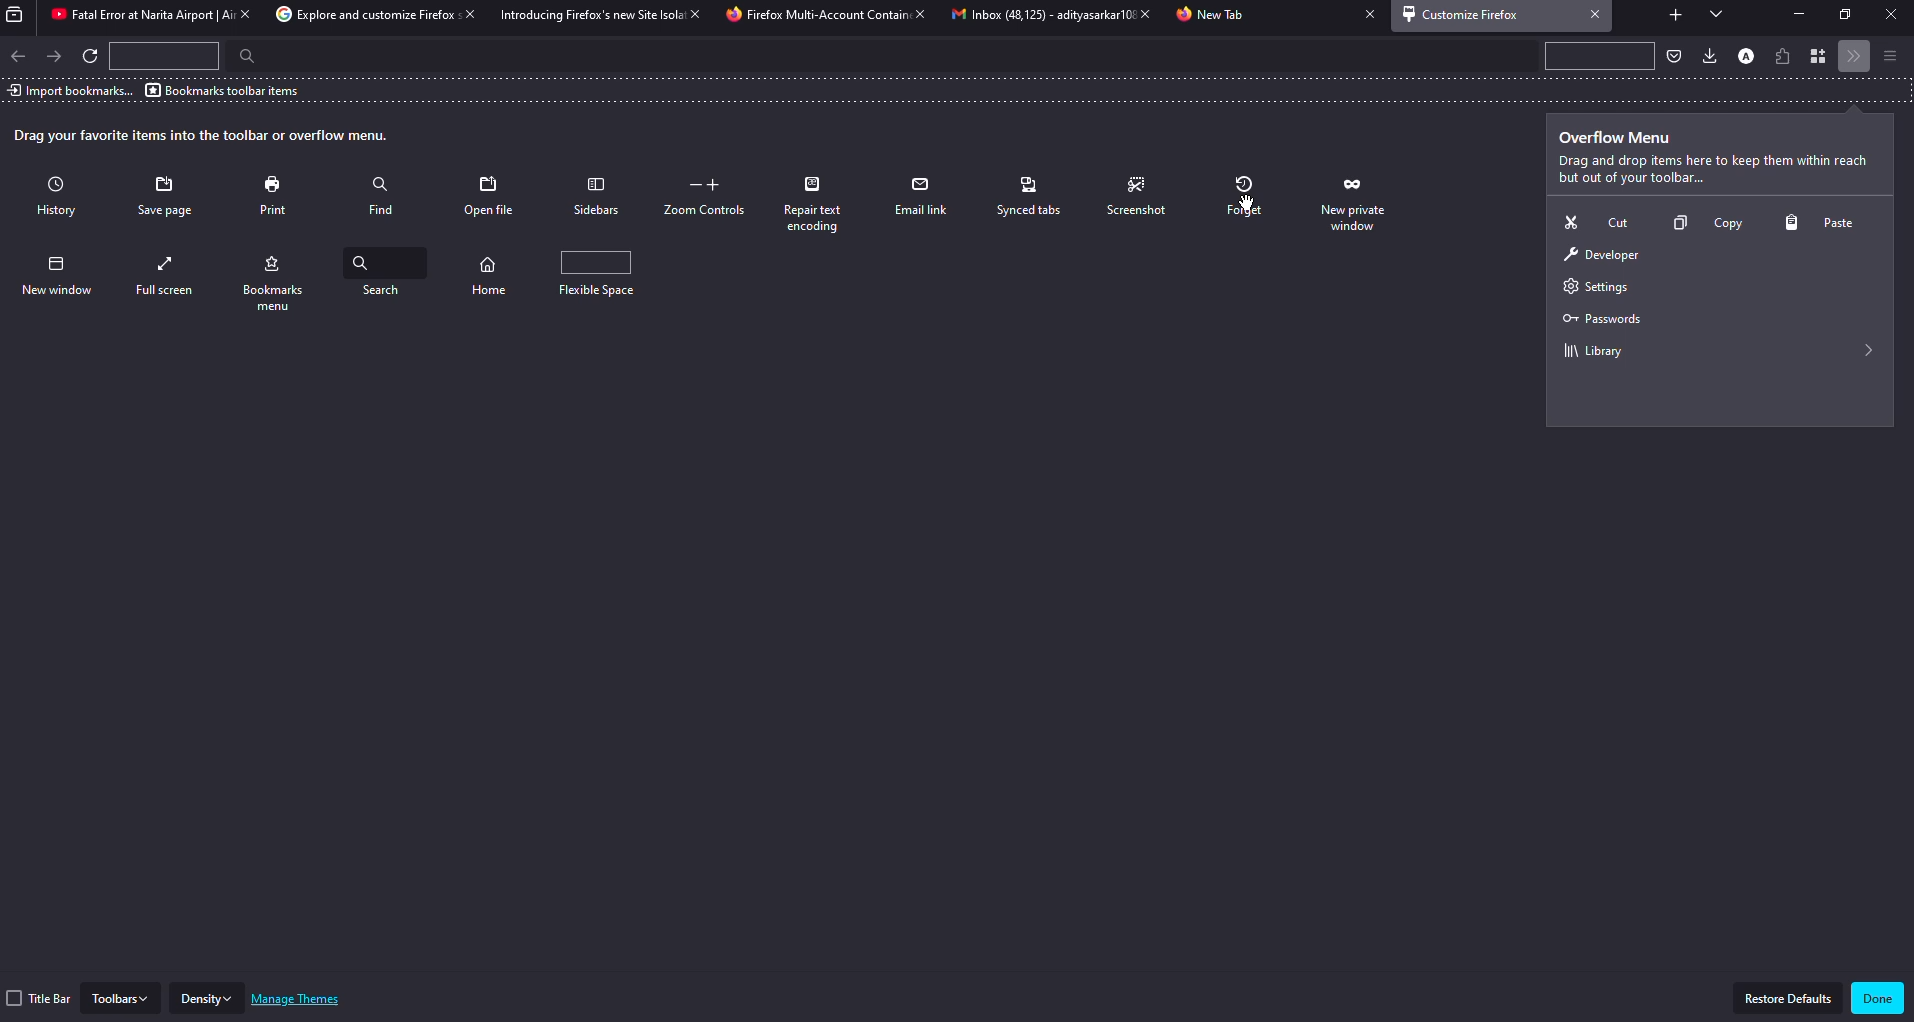 The image size is (1914, 1022). Describe the element at coordinates (132, 16) in the screenshot. I see `tab` at that location.